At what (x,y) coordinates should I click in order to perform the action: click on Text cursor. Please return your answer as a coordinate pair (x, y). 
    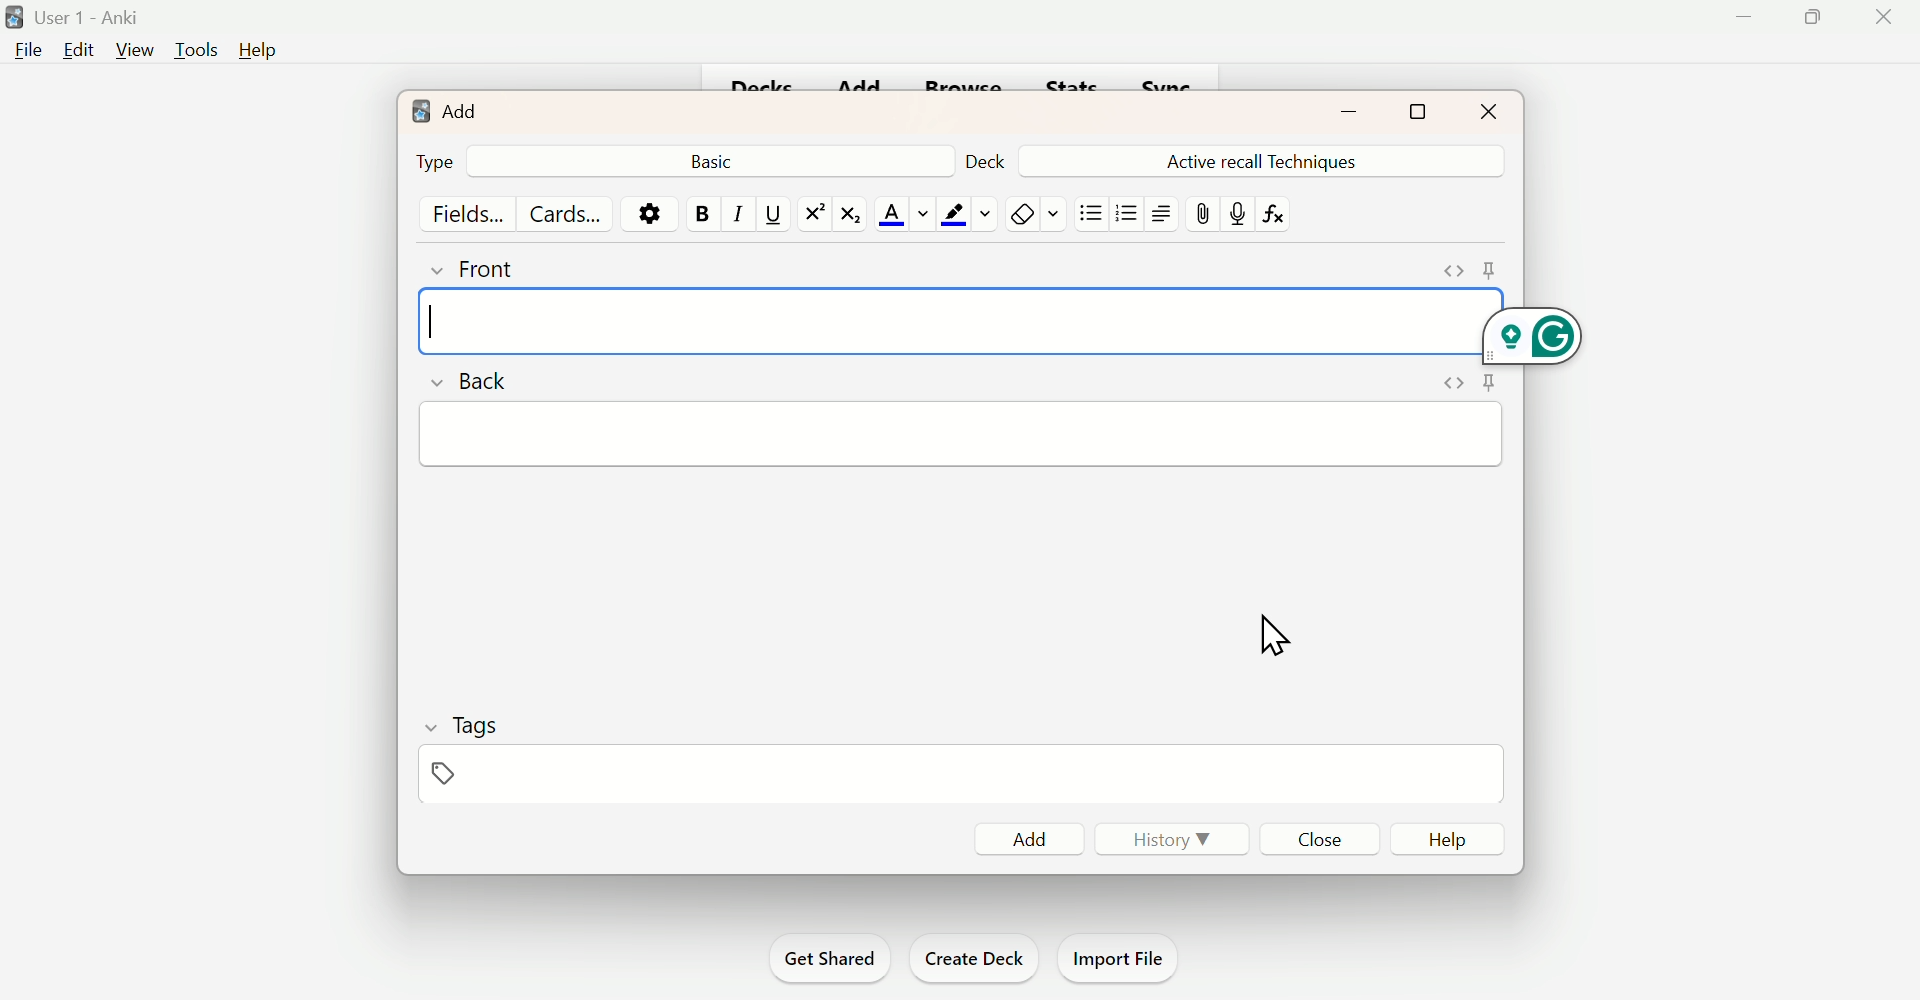
    Looking at the image, I should click on (451, 319).